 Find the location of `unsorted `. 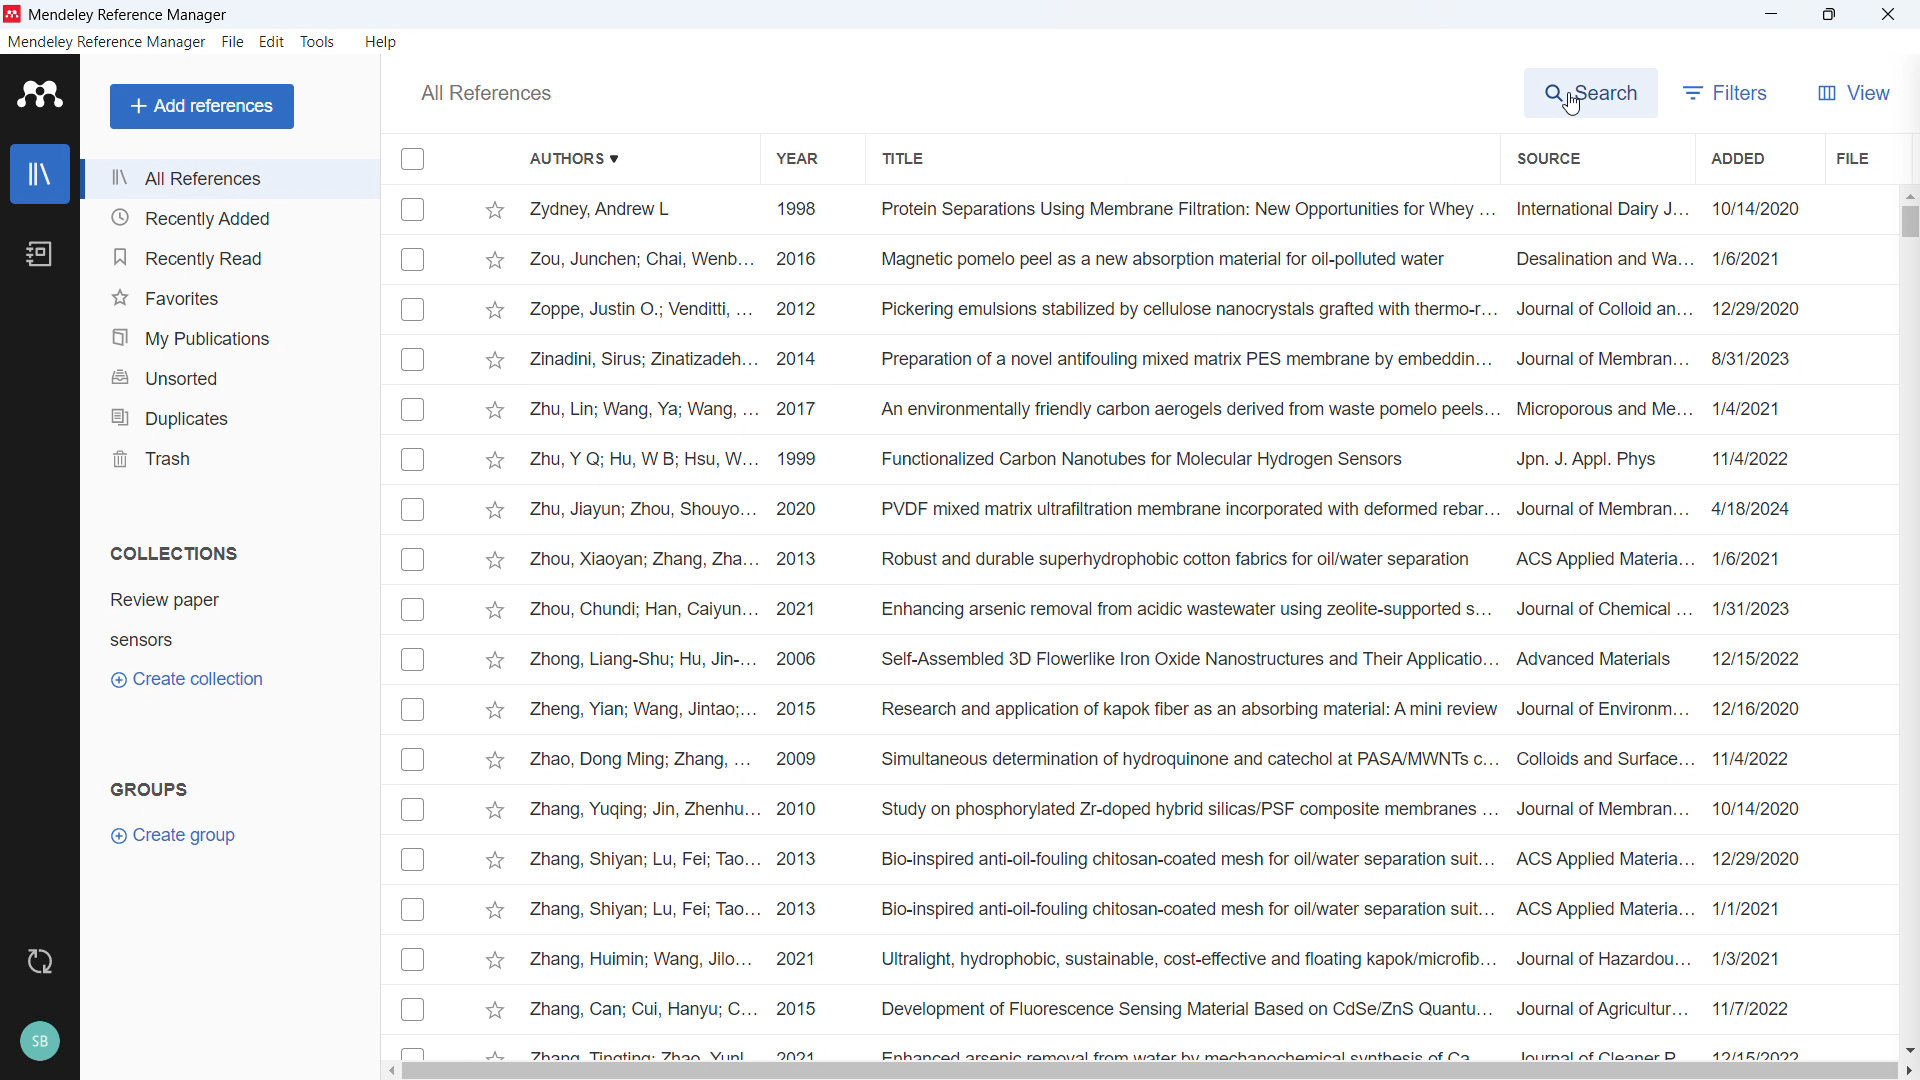

unsorted  is located at coordinates (227, 375).